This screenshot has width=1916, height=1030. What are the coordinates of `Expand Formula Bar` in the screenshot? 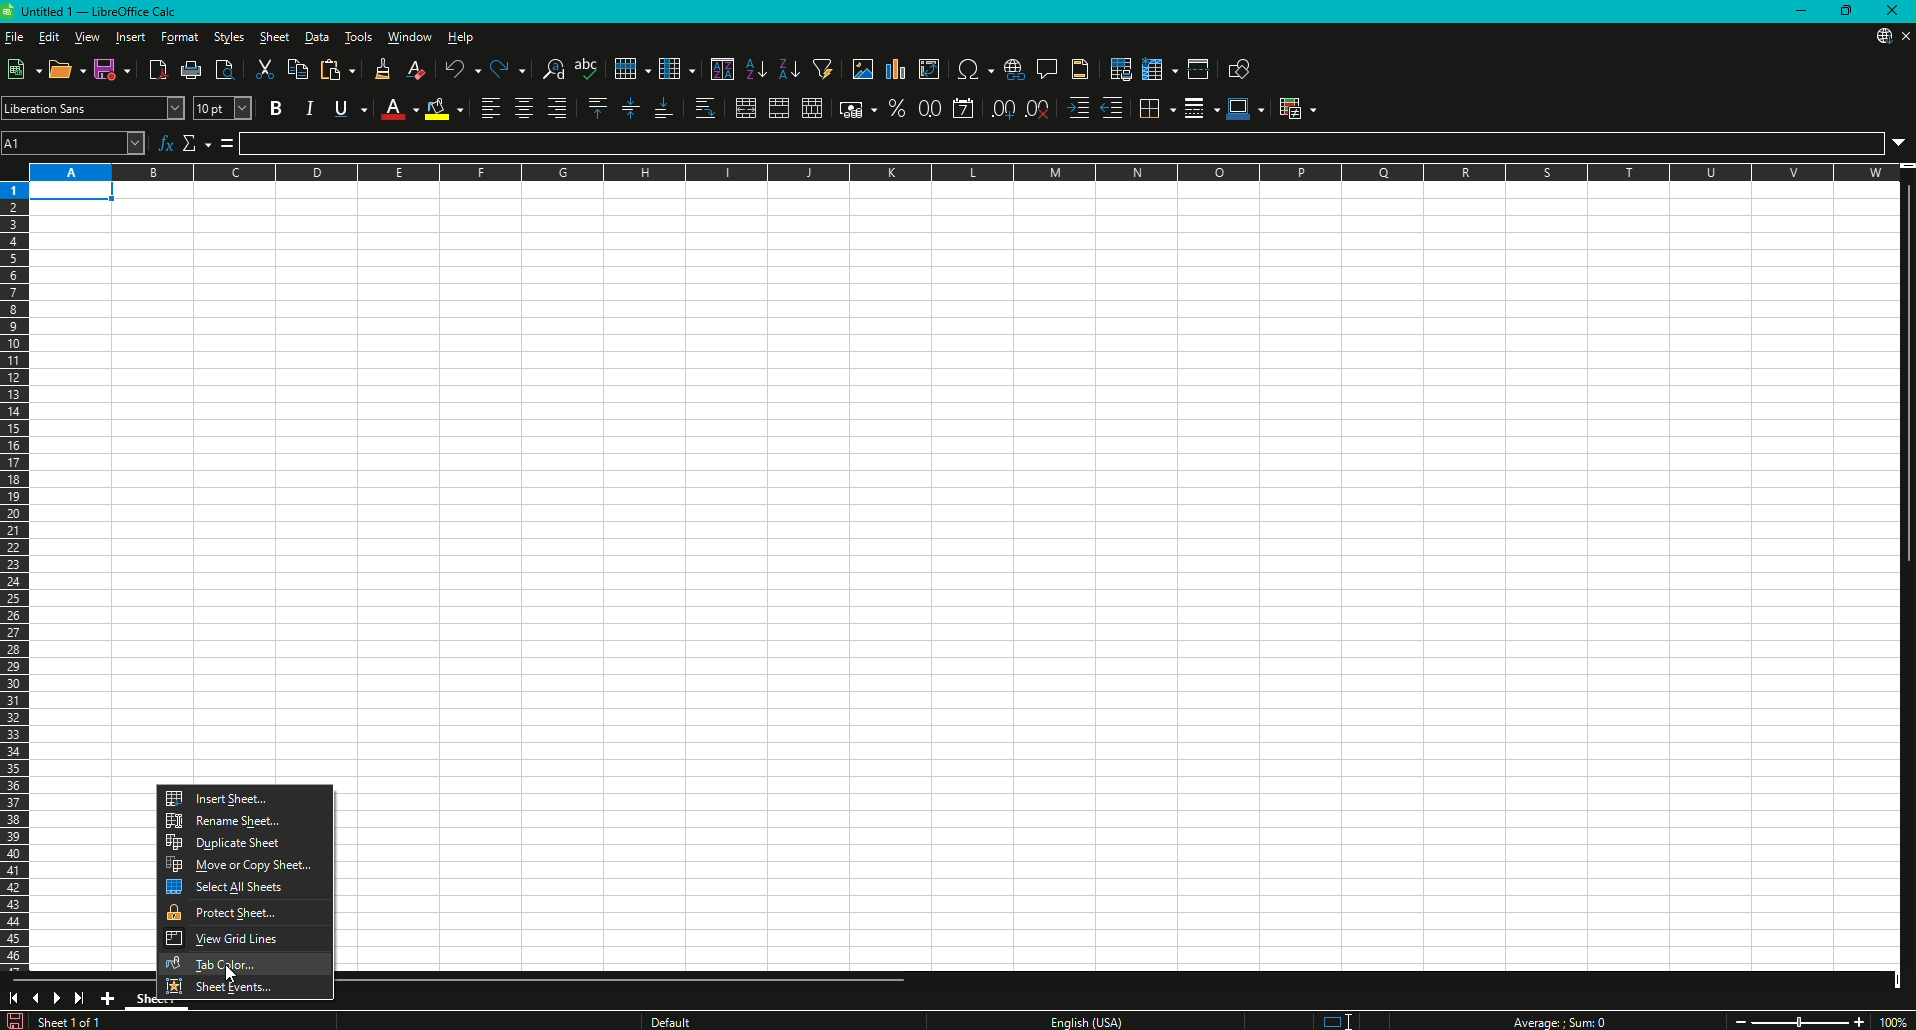 It's located at (1899, 144).